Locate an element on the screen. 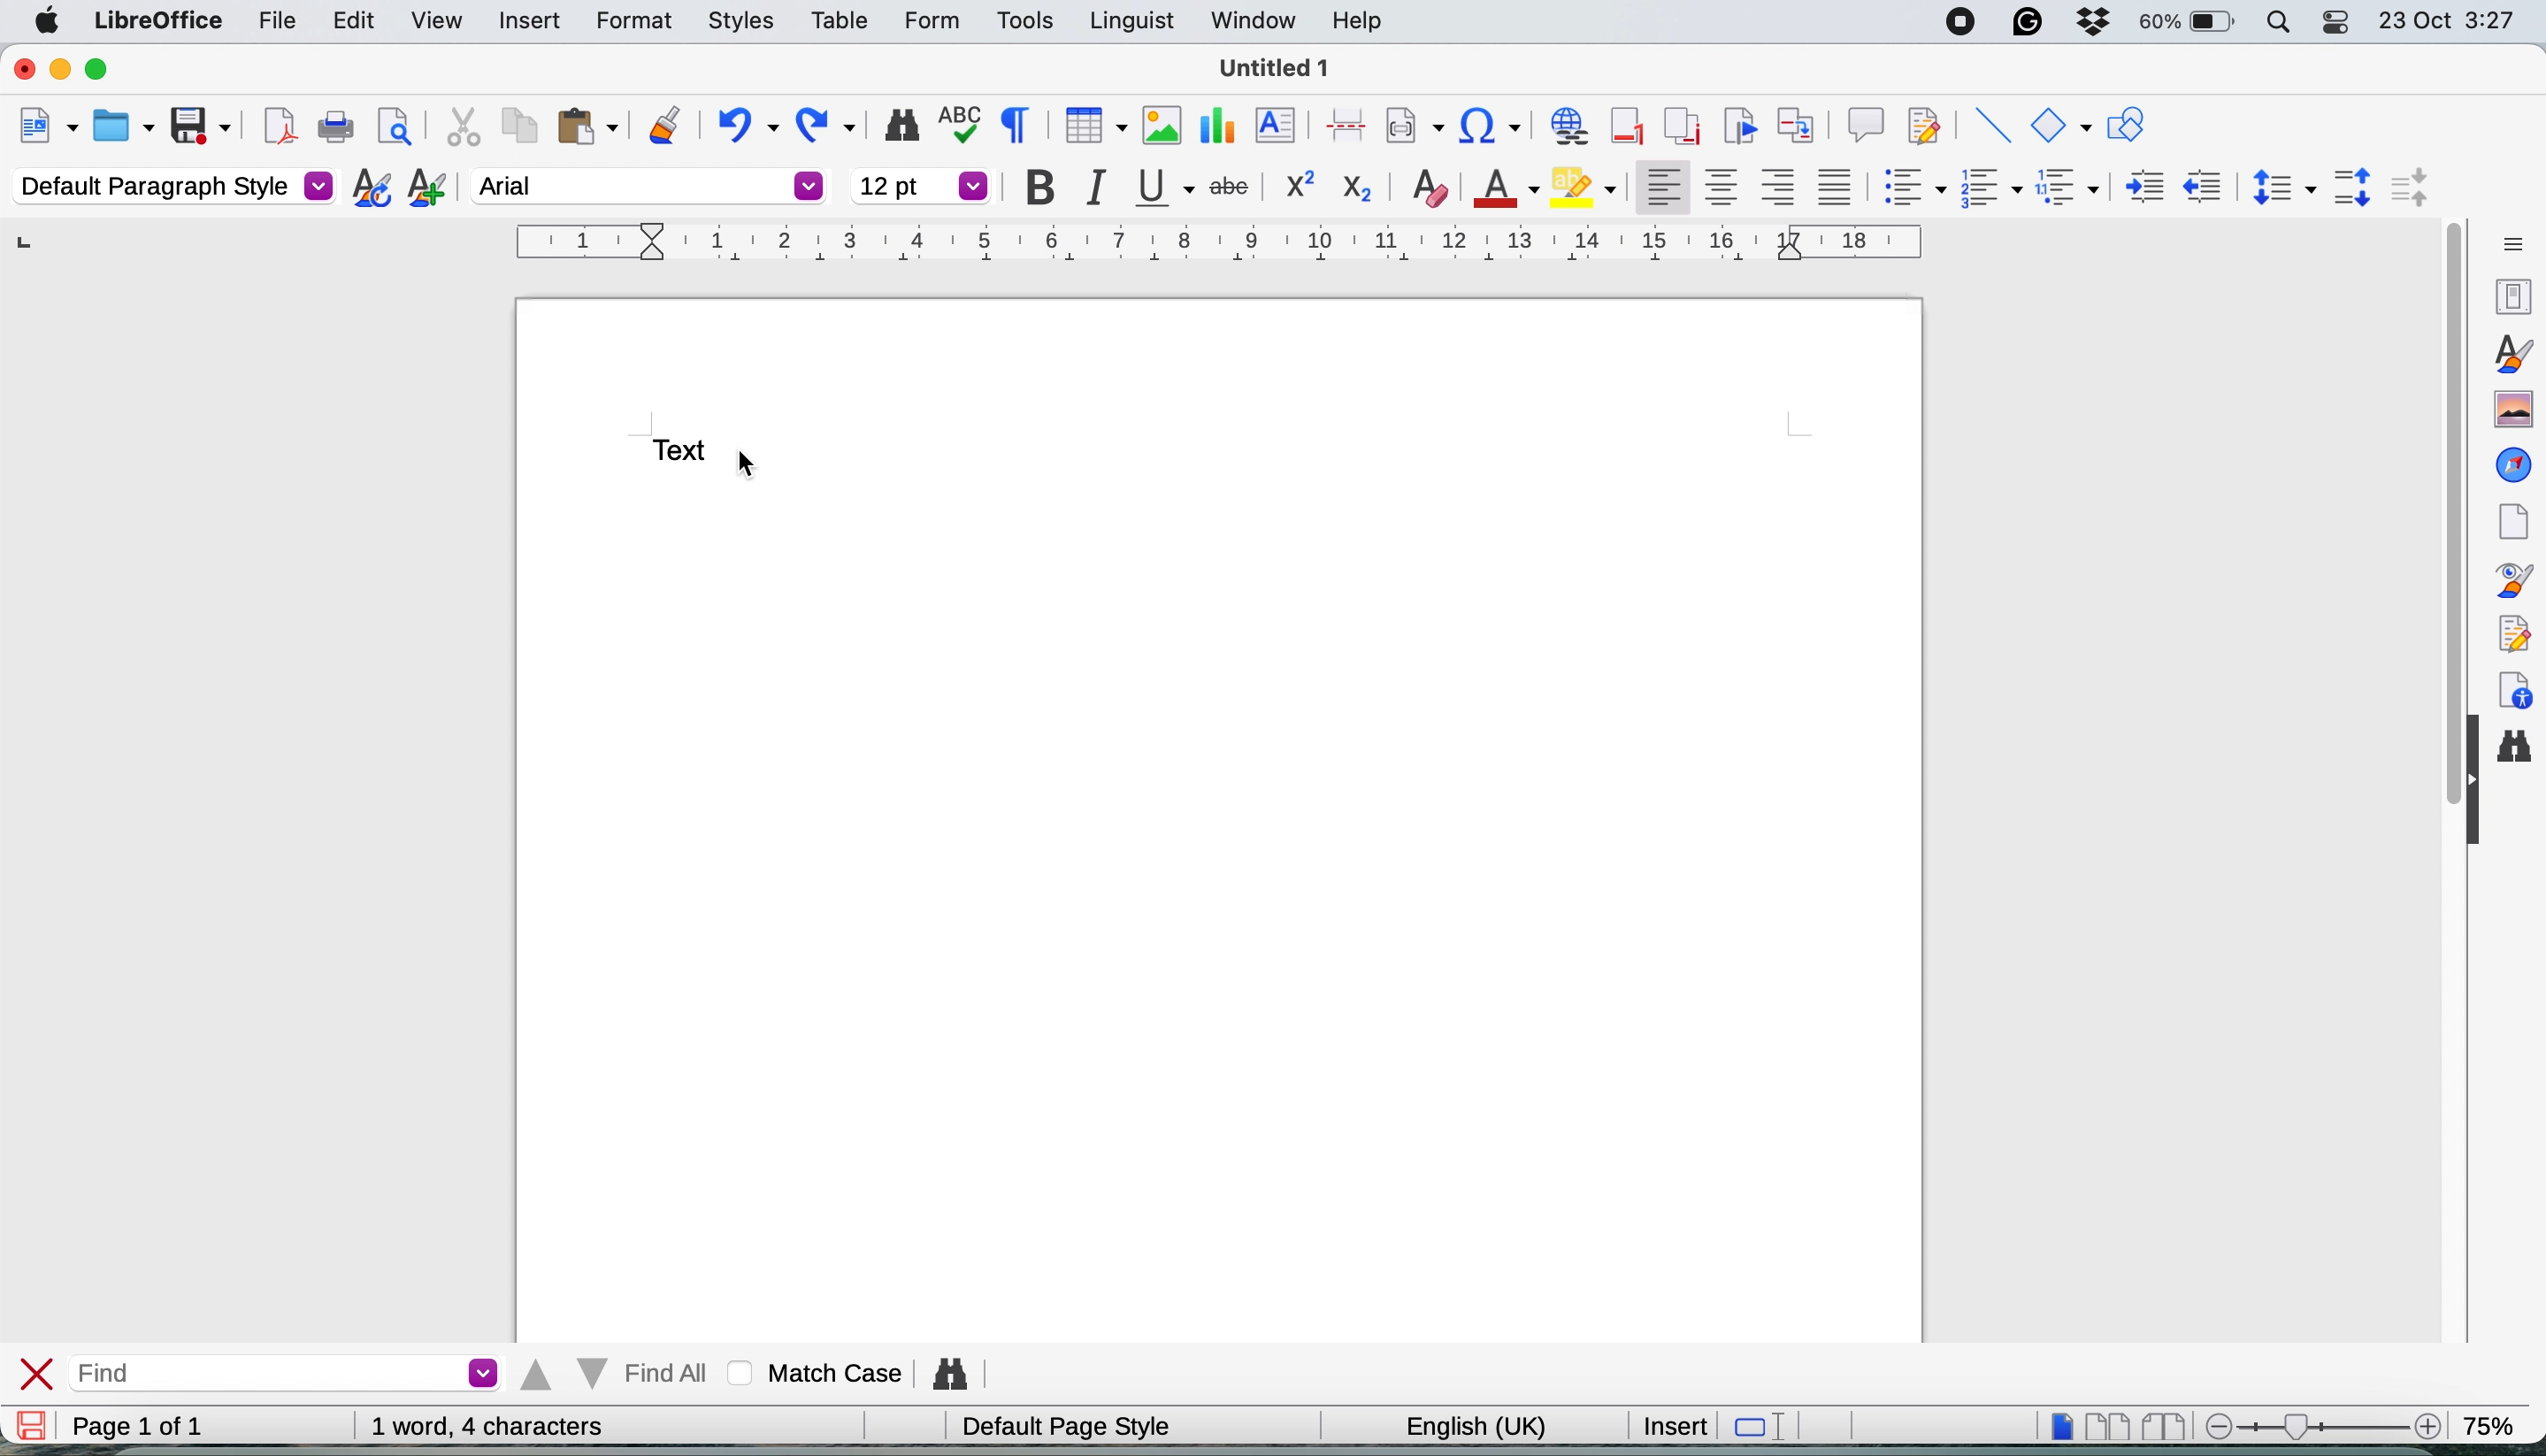  insert text box is located at coordinates (1279, 127).